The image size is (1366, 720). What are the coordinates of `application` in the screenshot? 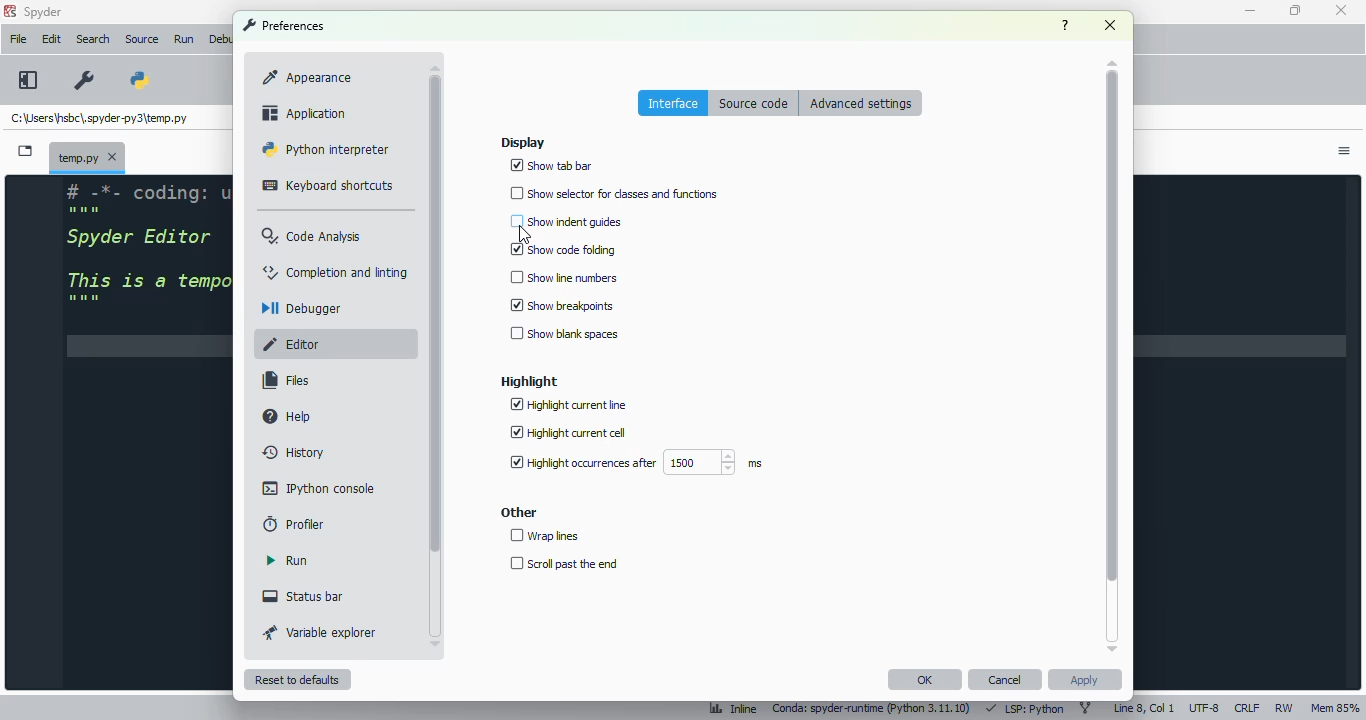 It's located at (306, 113).